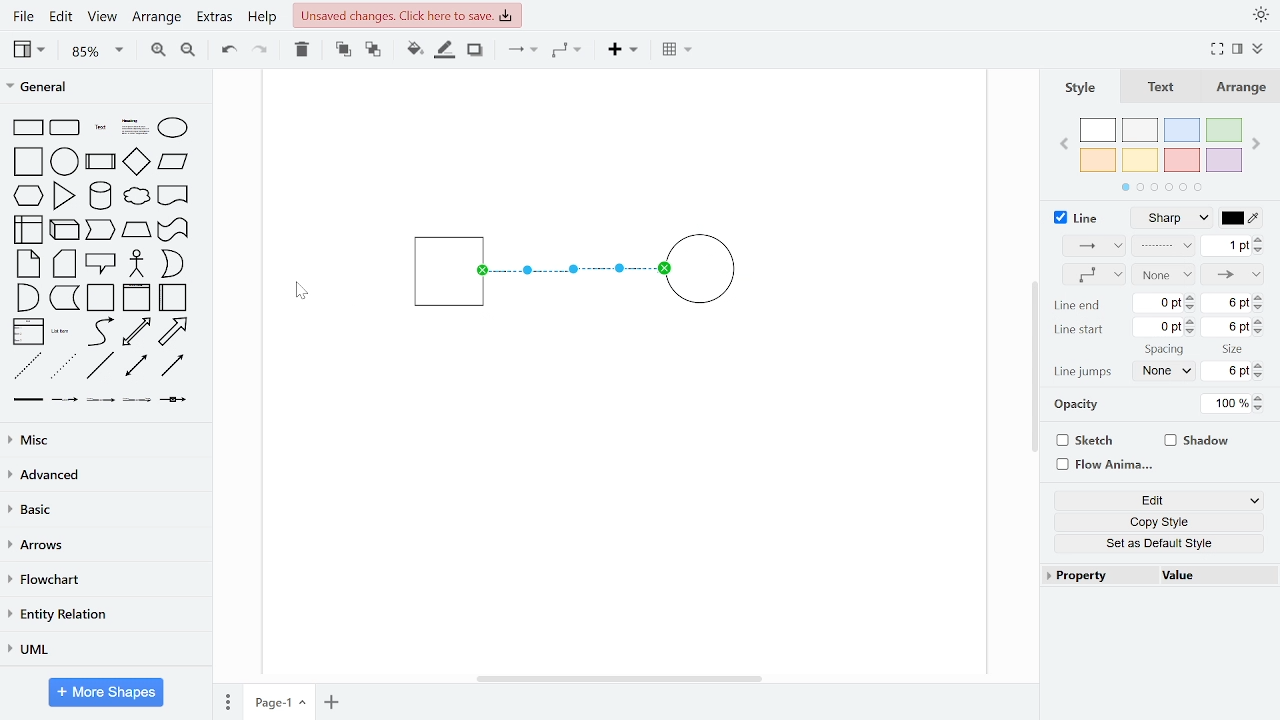 The image size is (1280, 720). Describe the element at coordinates (101, 650) in the screenshot. I see `UML` at that location.